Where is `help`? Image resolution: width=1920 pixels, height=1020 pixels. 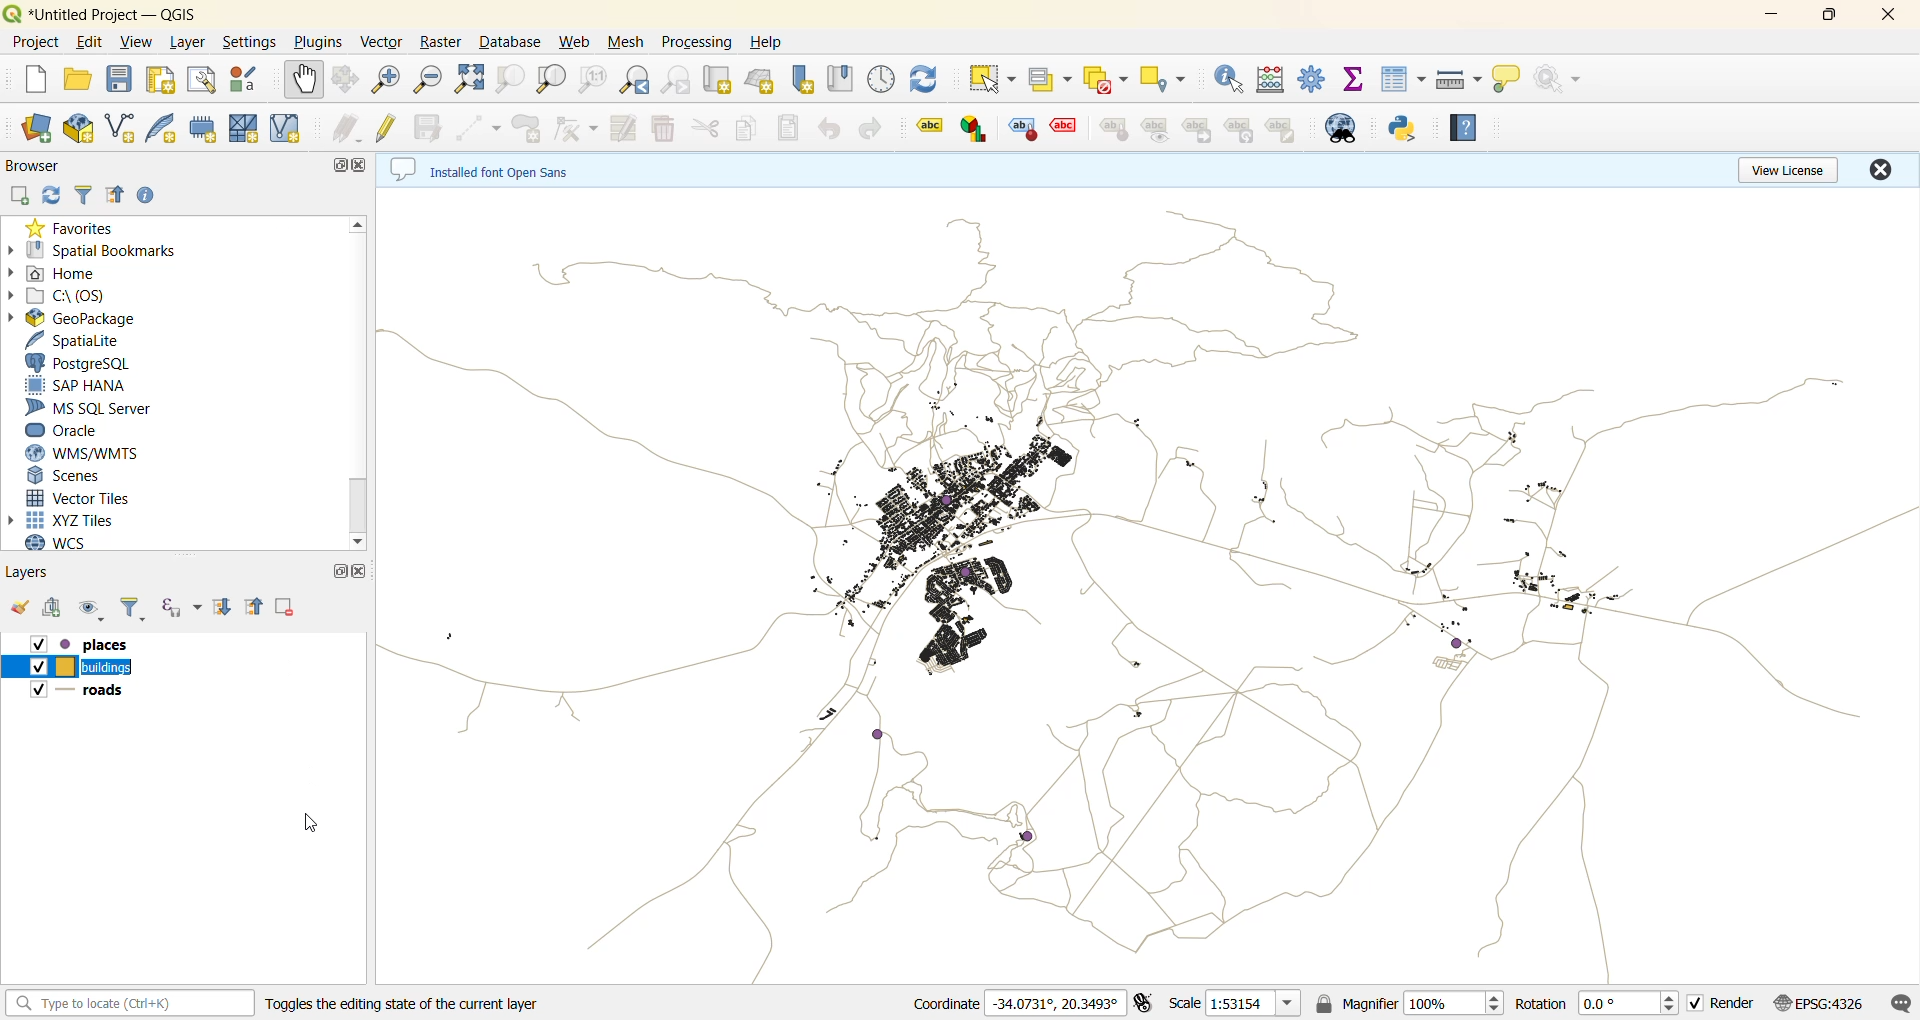 help is located at coordinates (1465, 128).